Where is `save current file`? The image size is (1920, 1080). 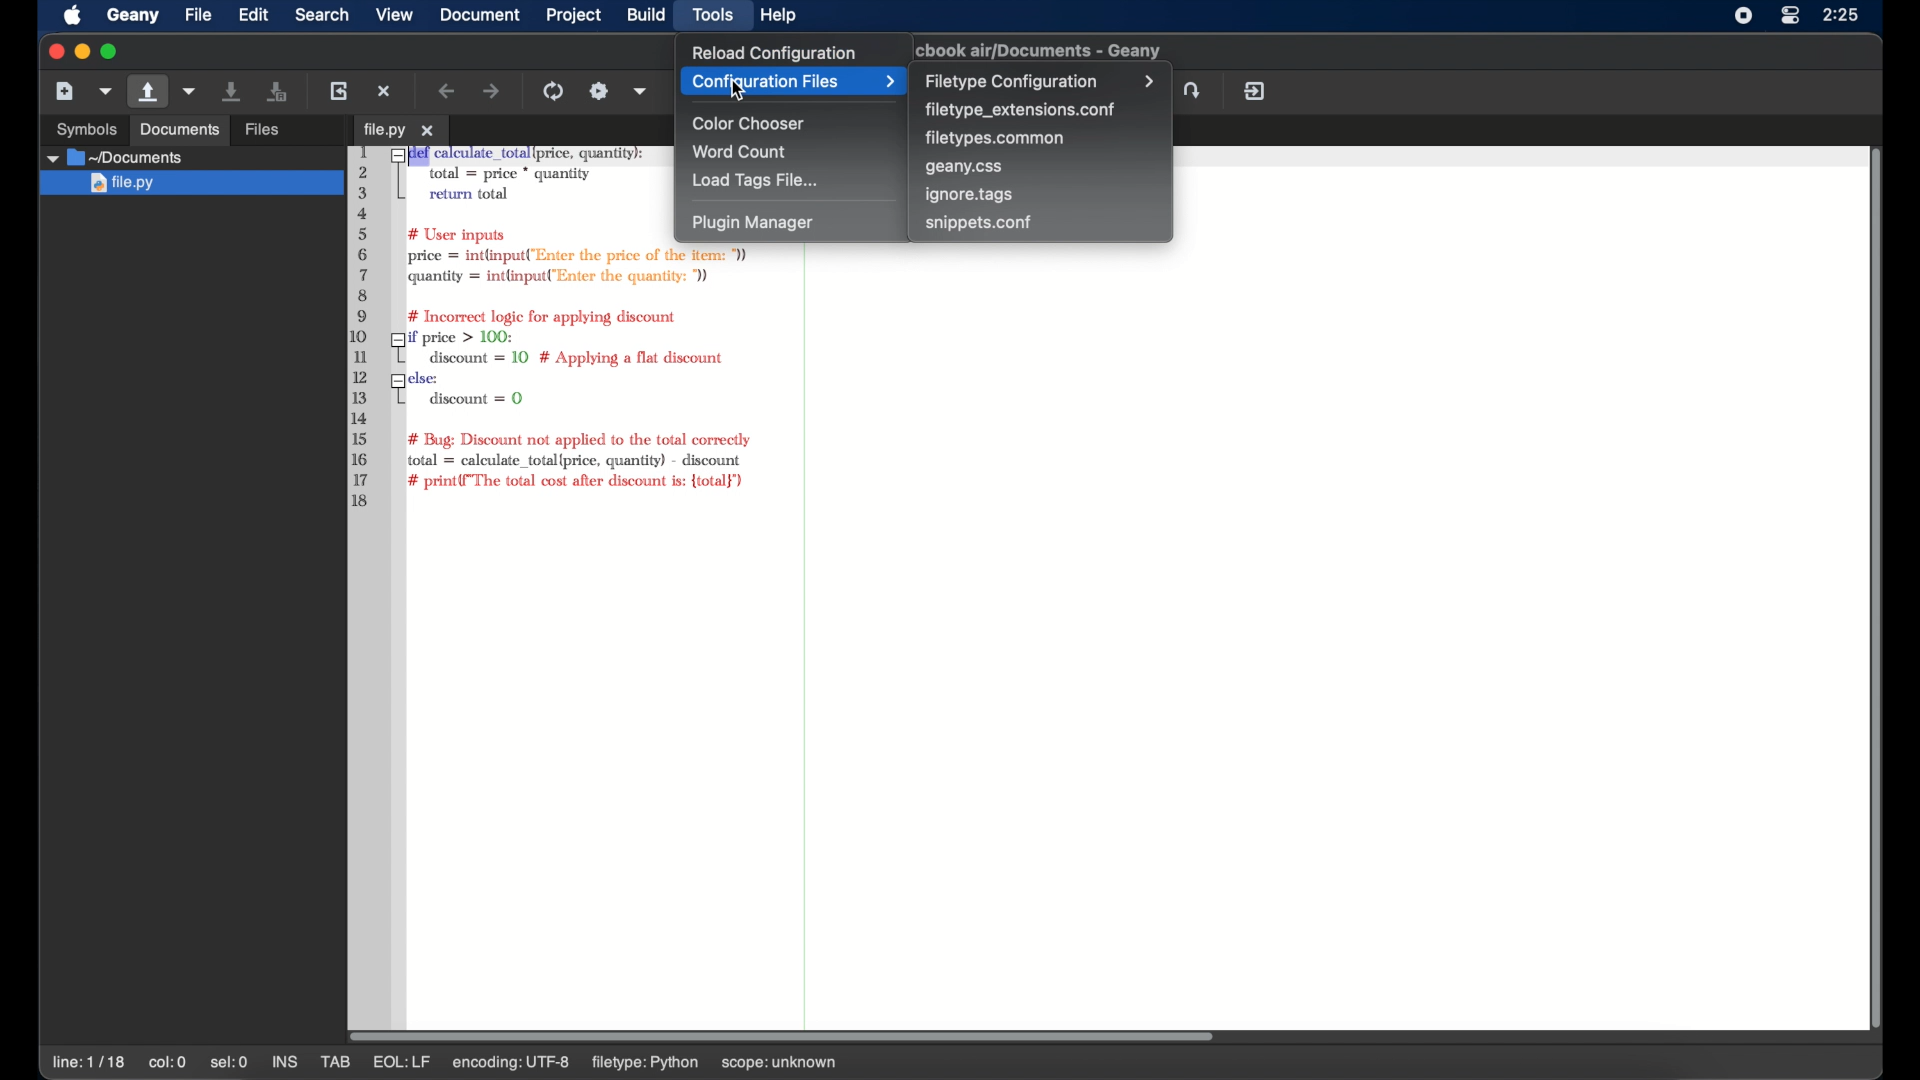
save current file is located at coordinates (233, 90).